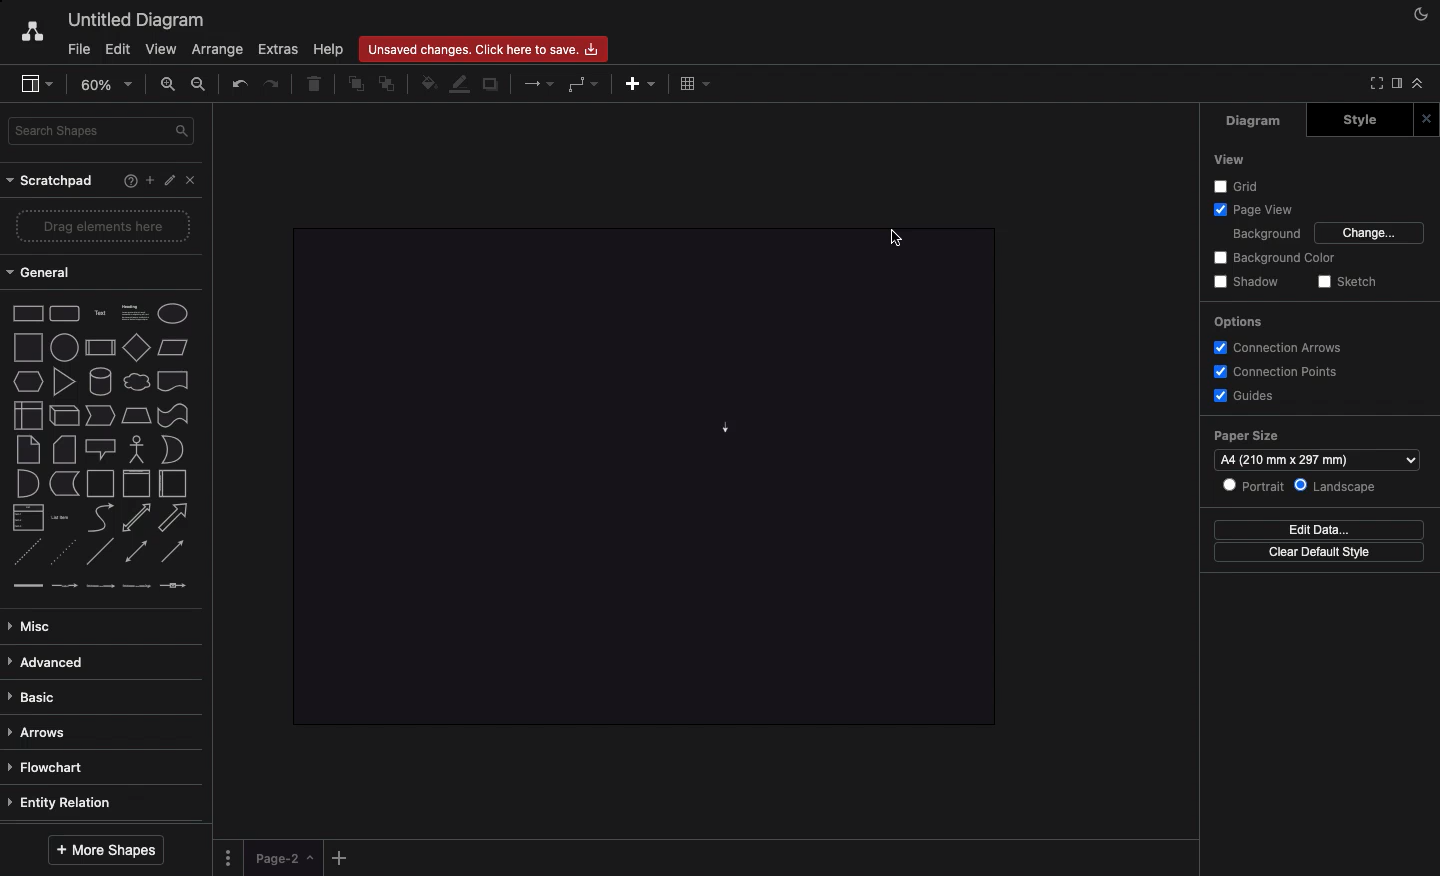  I want to click on To back, so click(389, 83).